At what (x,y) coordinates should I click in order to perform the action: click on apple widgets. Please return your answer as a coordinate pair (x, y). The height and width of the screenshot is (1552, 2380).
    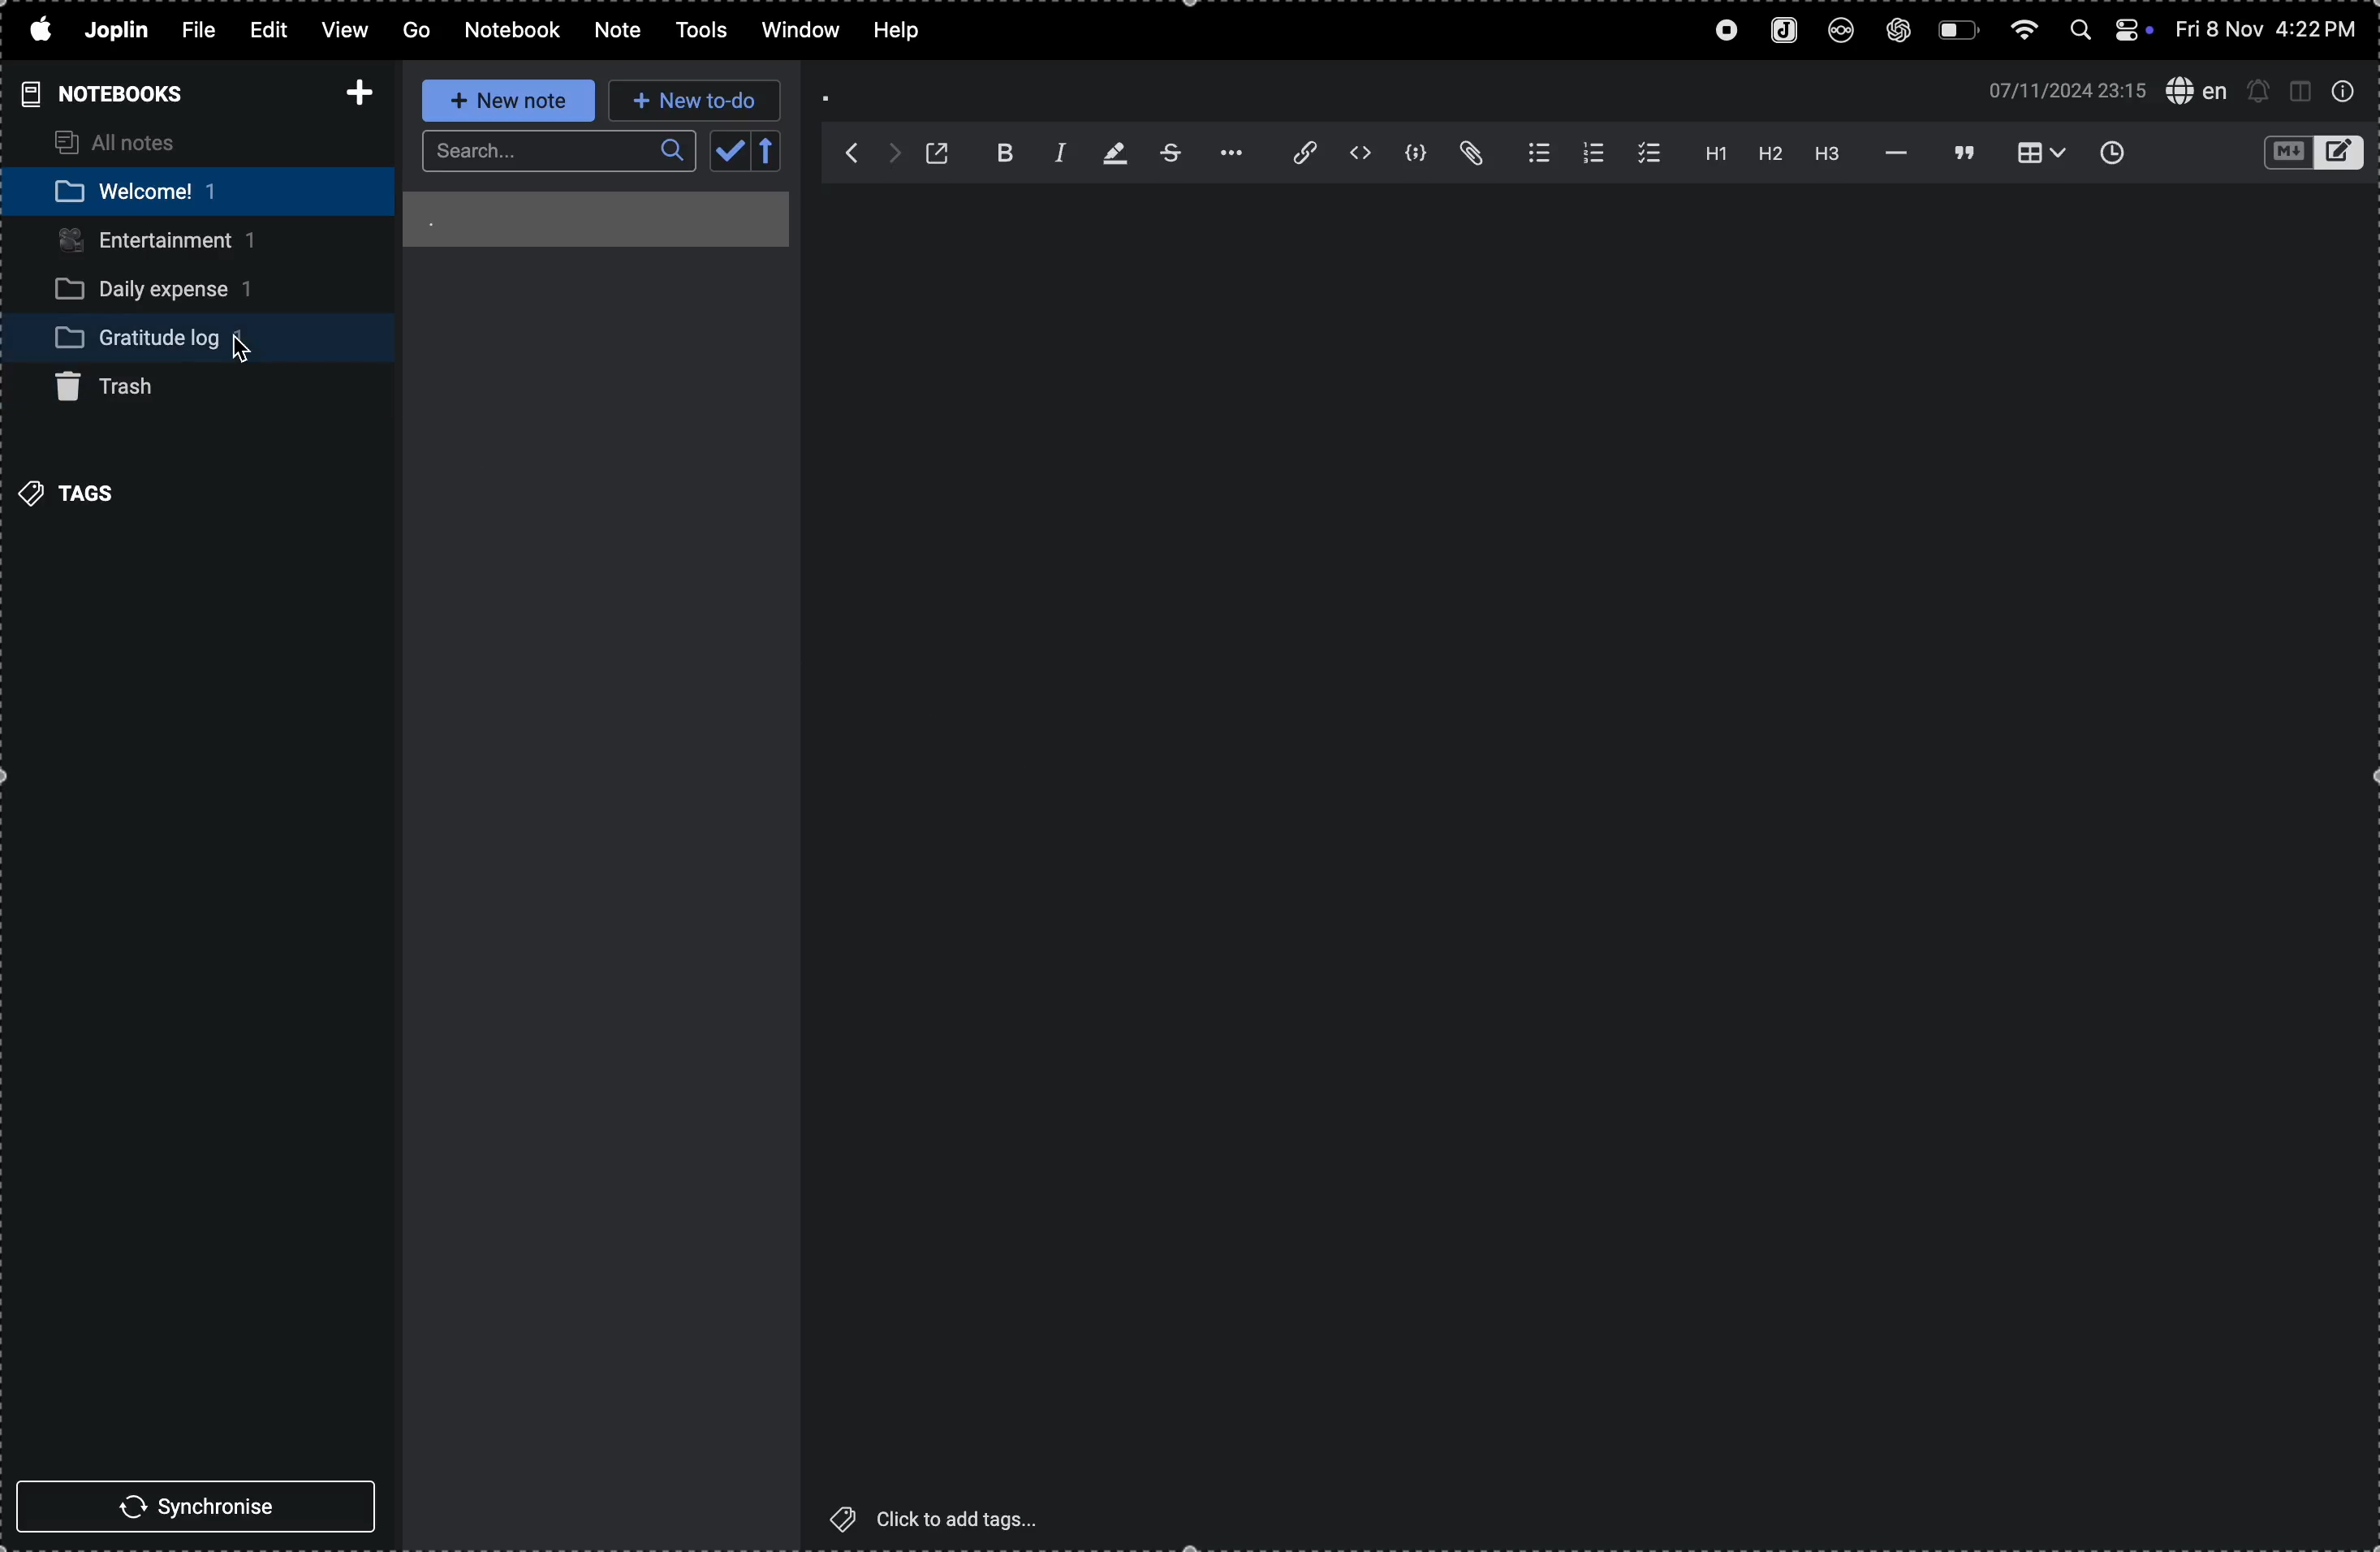
    Looking at the image, I should click on (2105, 27).